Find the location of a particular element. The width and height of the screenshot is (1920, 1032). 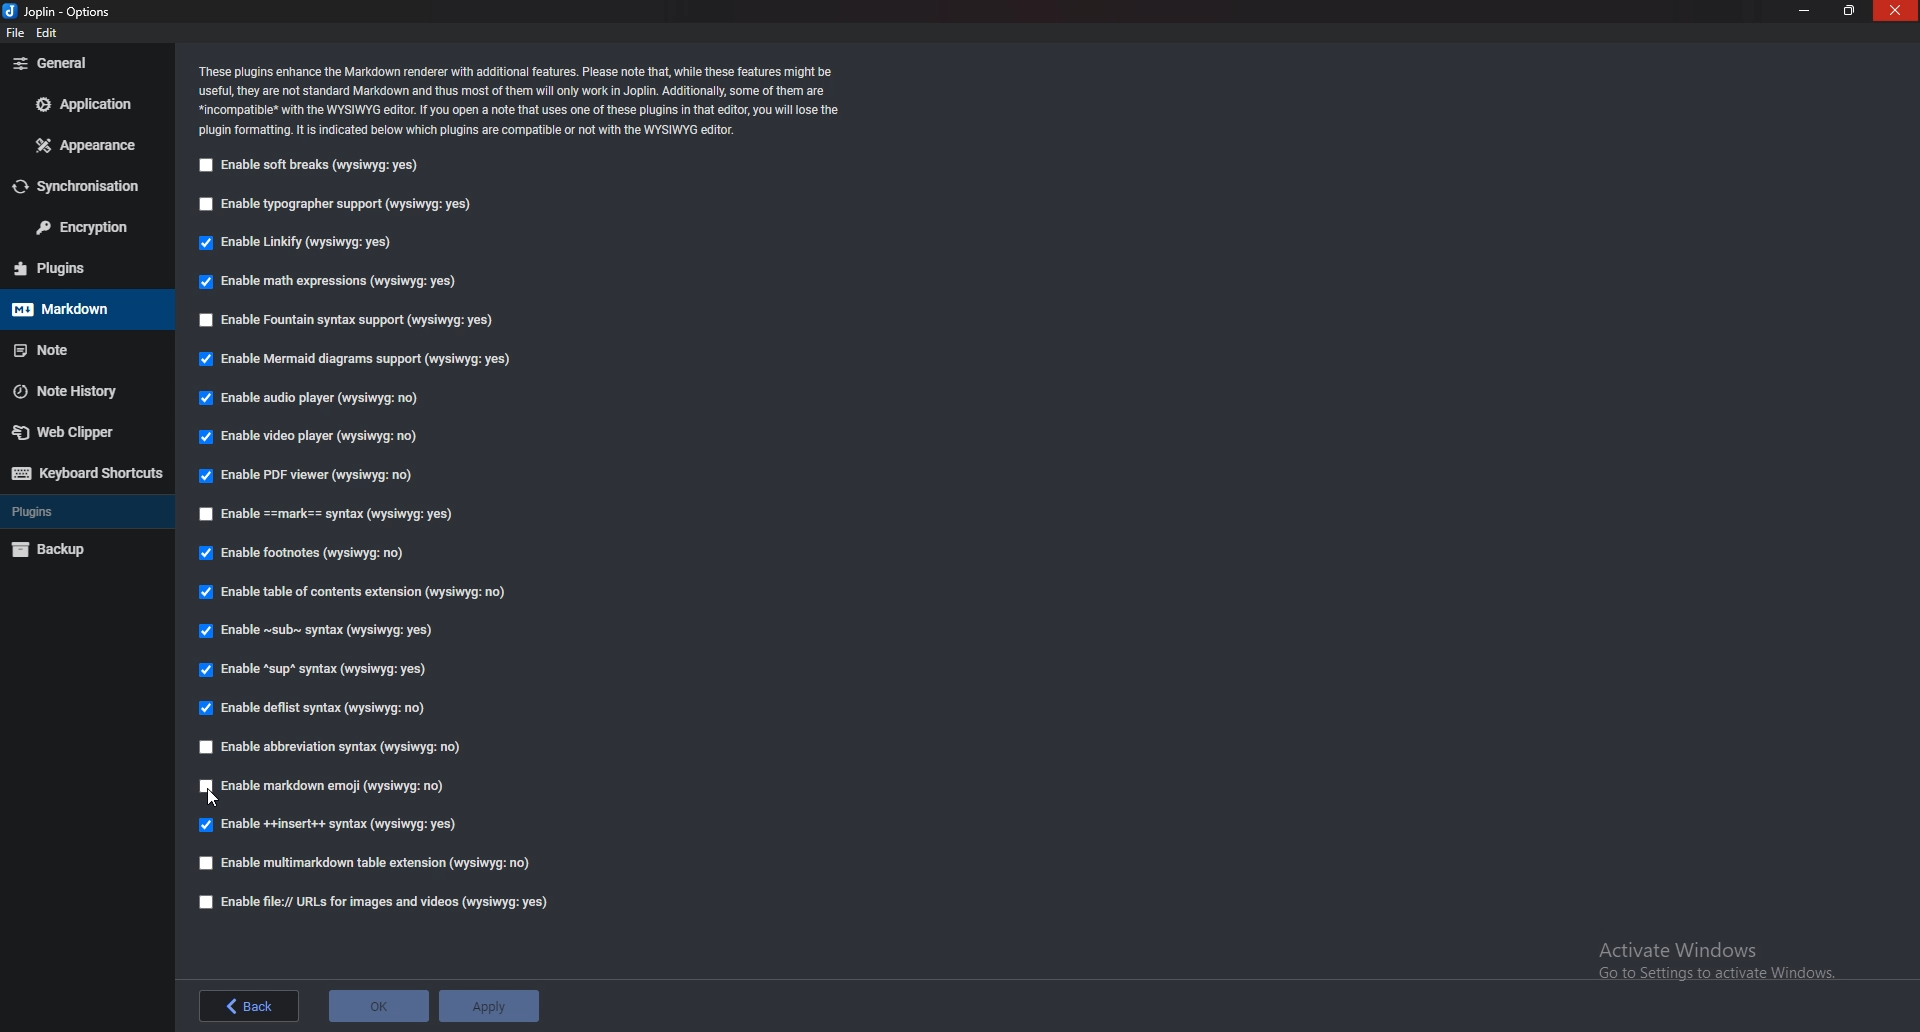

Enable footnotes is located at coordinates (308, 556).